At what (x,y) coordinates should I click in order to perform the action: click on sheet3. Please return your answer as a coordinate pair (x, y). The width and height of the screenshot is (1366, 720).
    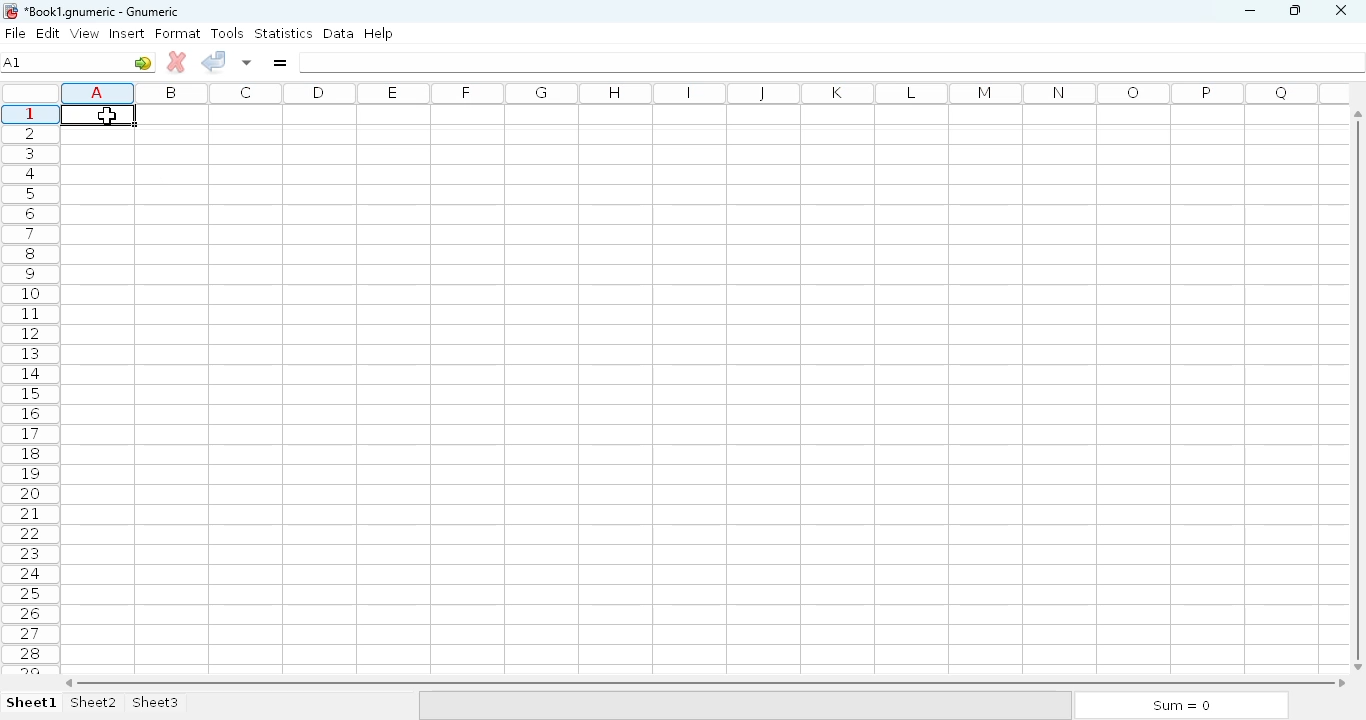
    Looking at the image, I should click on (155, 703).